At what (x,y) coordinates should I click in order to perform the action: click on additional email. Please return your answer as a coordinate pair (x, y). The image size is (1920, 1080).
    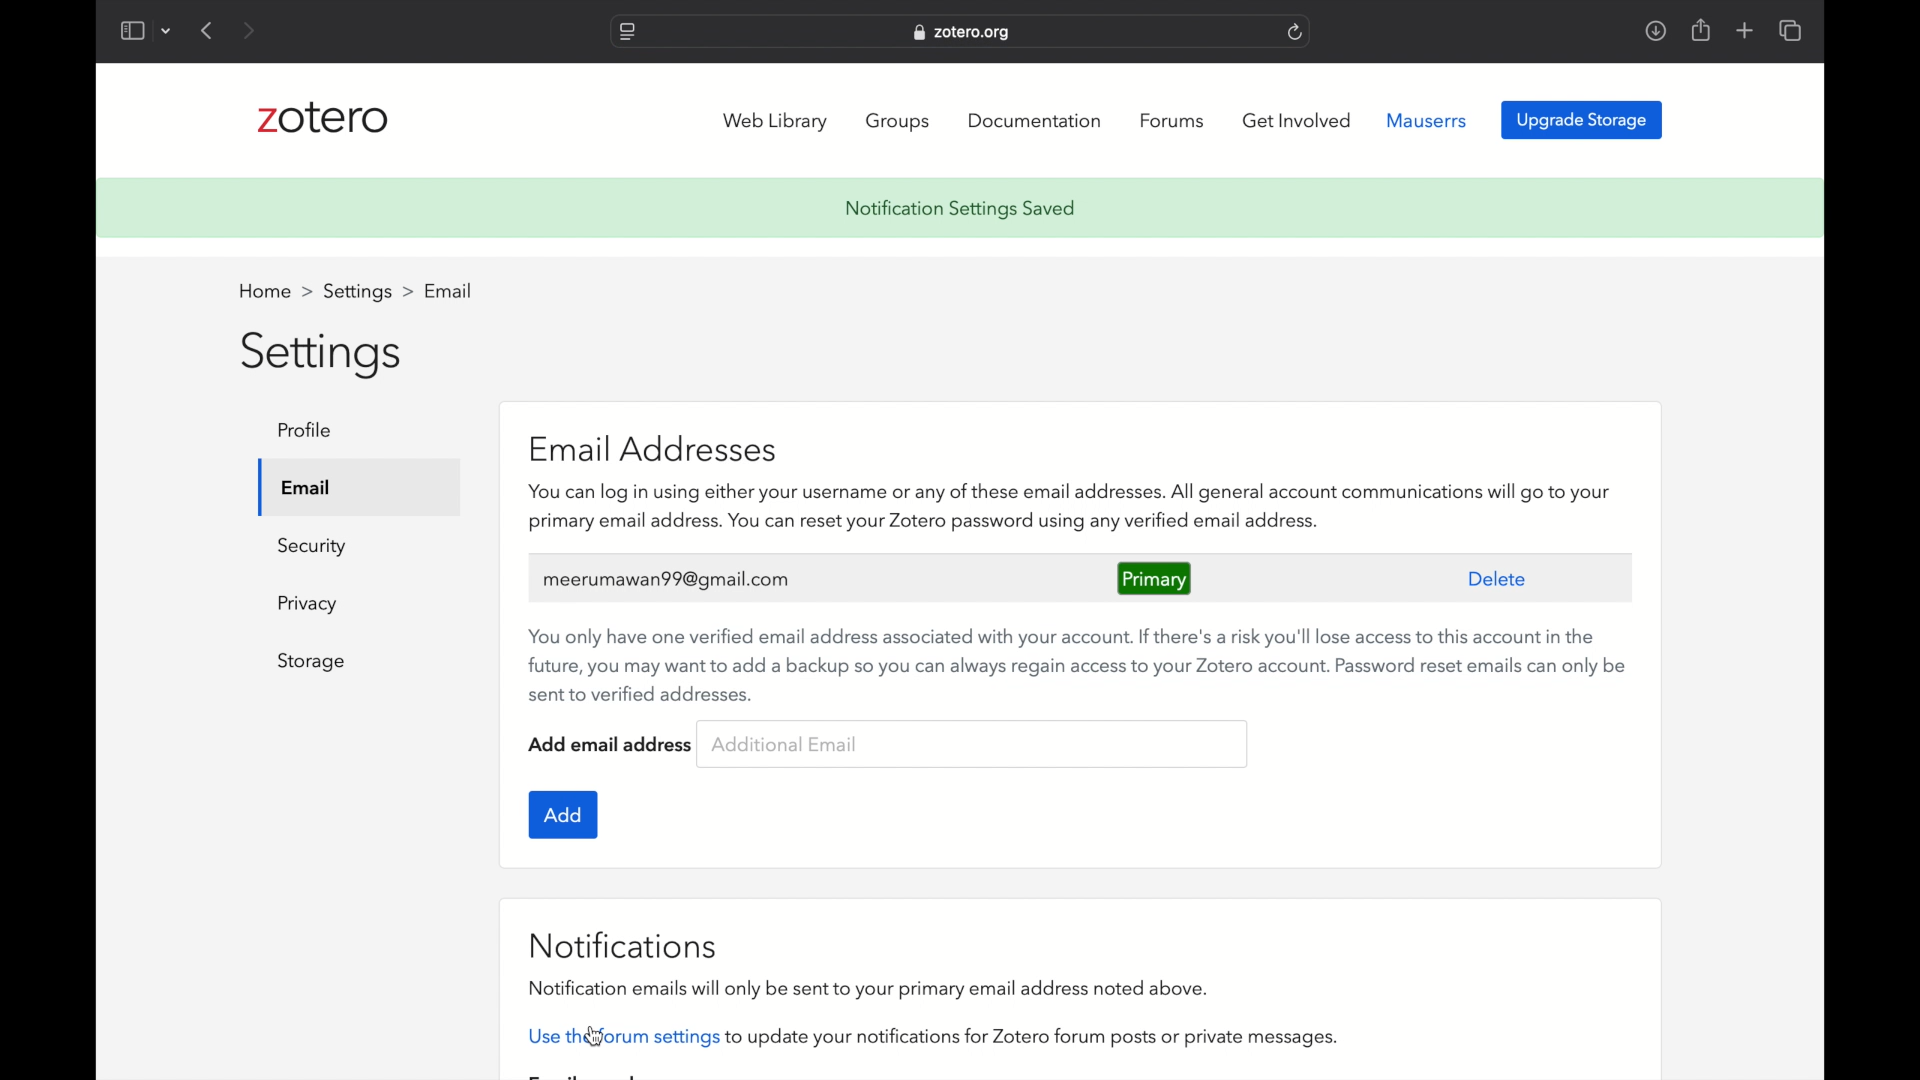
    Looking at the image, I should click on (786, 745).